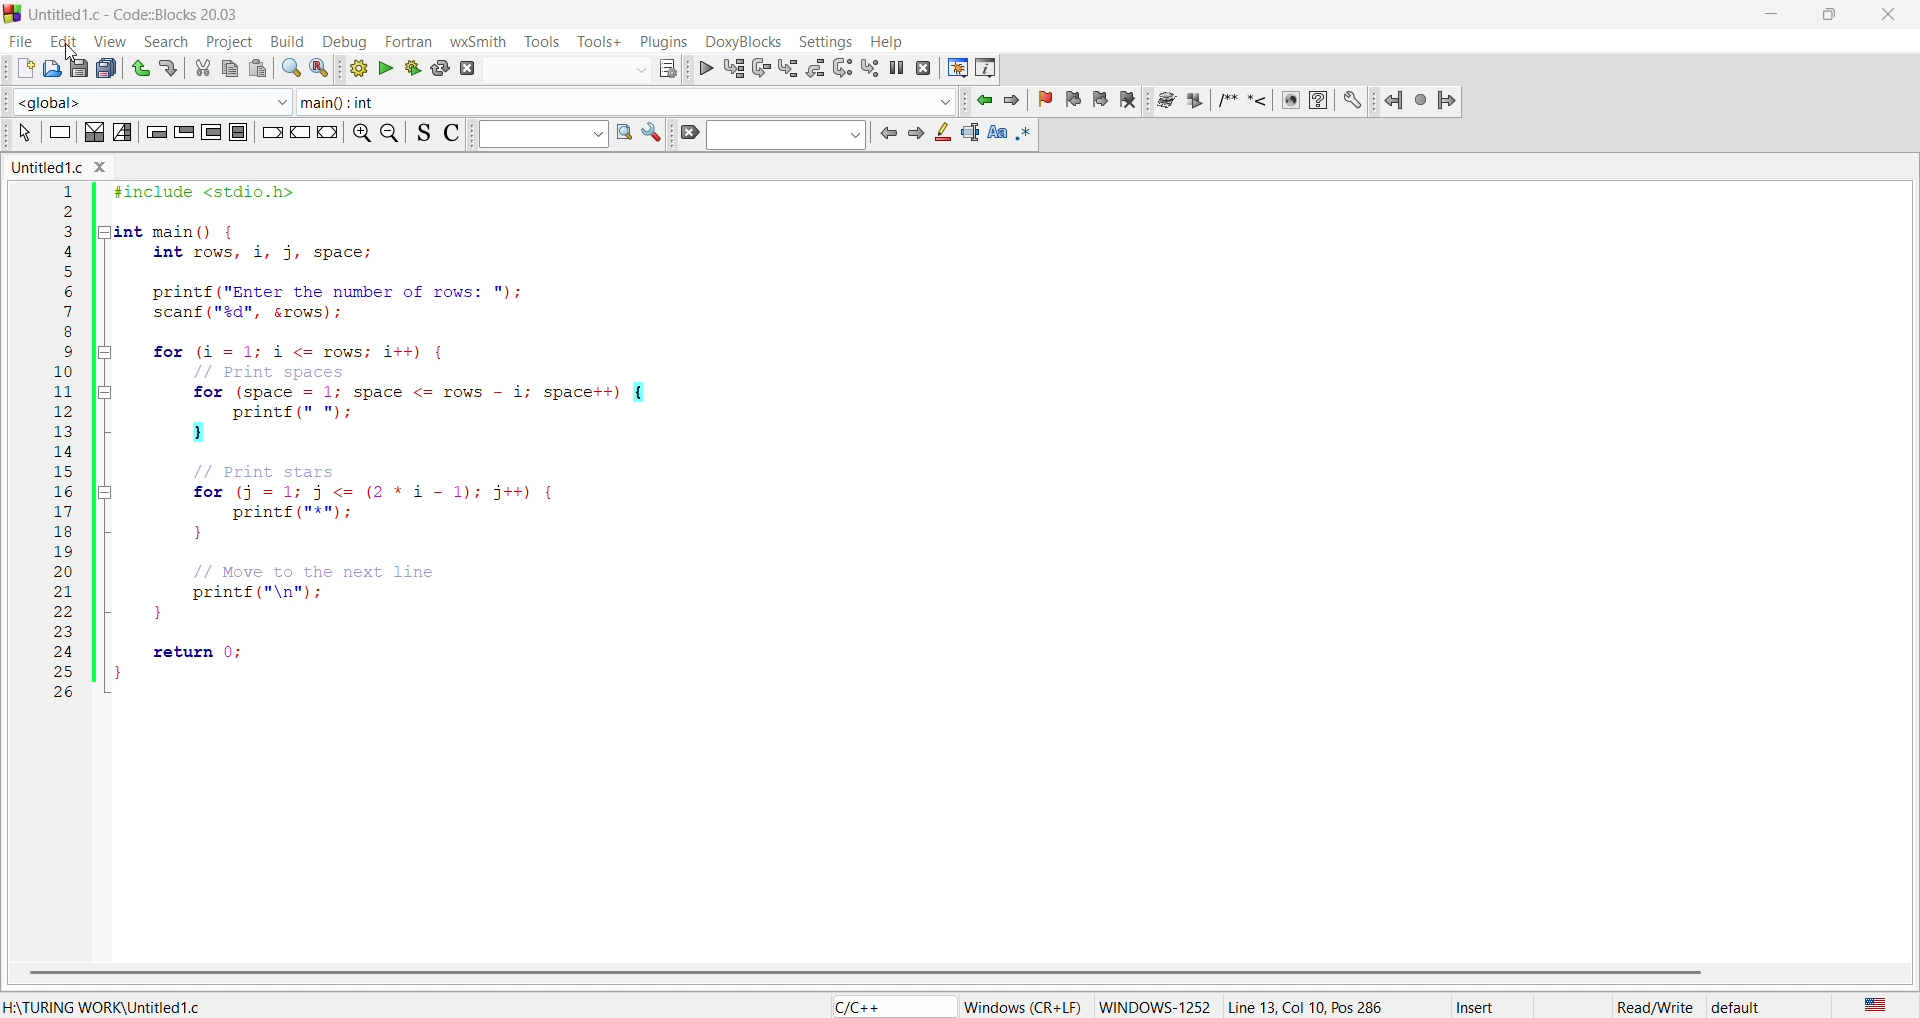  Describe the element at coordinates (1315, 1008) in the screenshot. I see `Line 13, Col 10, Pos 286` at that location.